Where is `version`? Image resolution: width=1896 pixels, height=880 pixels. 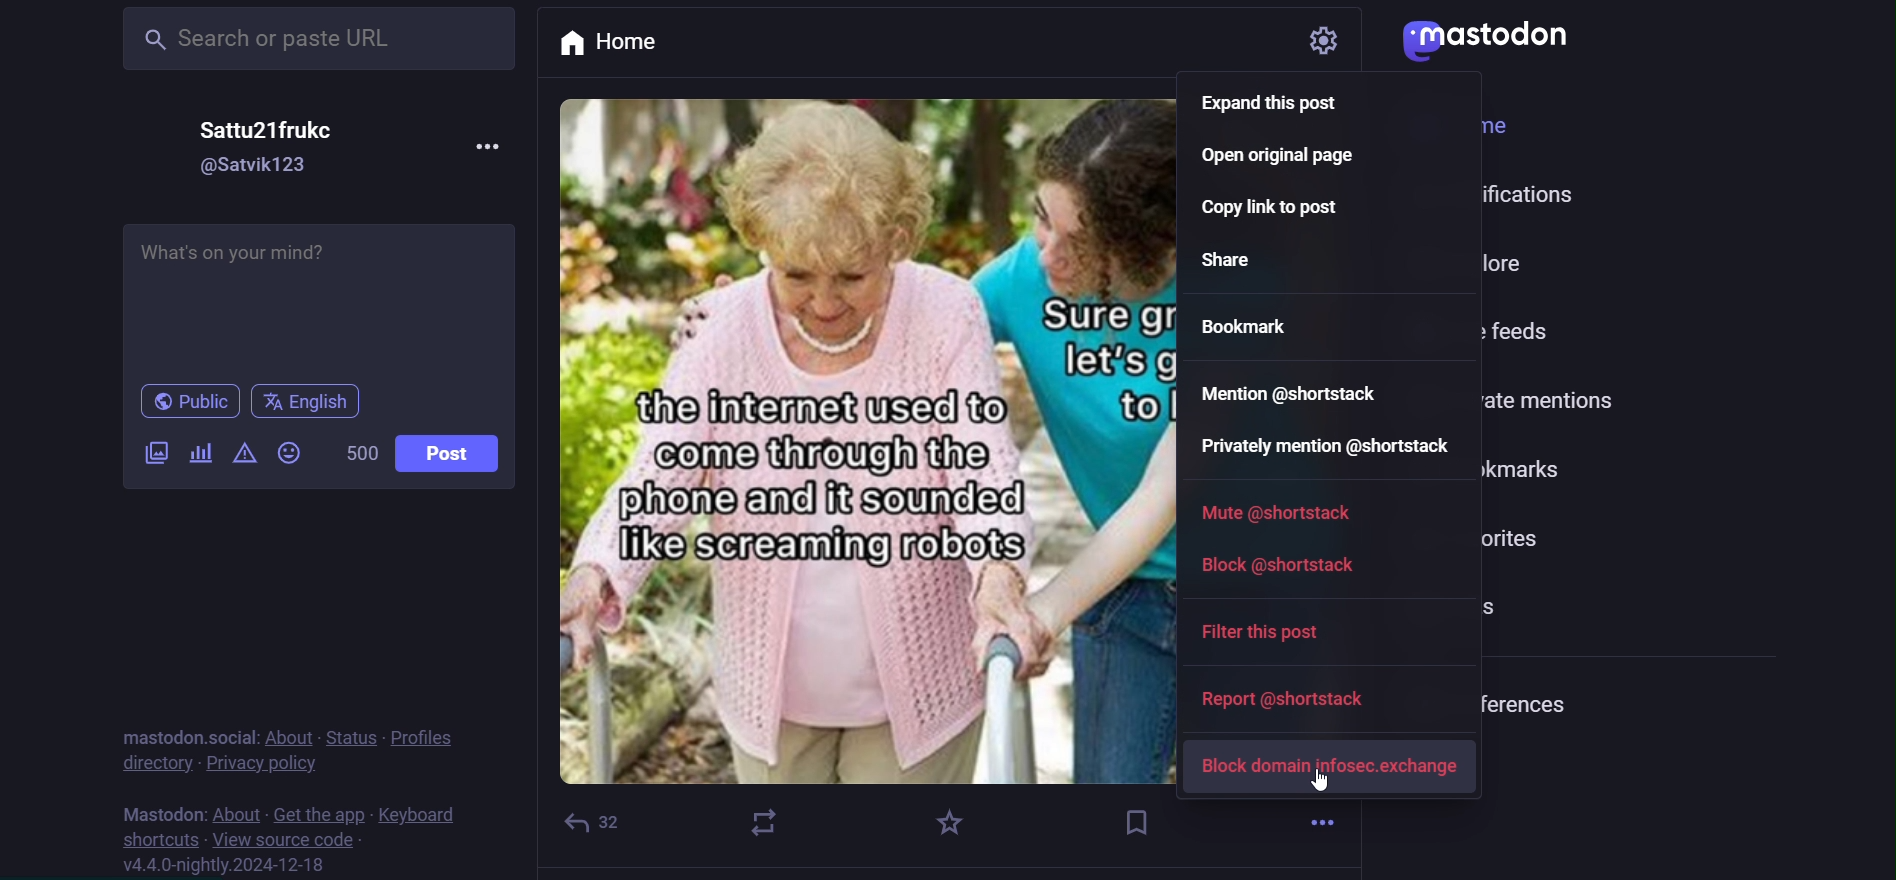
version is located at coordinates (227, 867).